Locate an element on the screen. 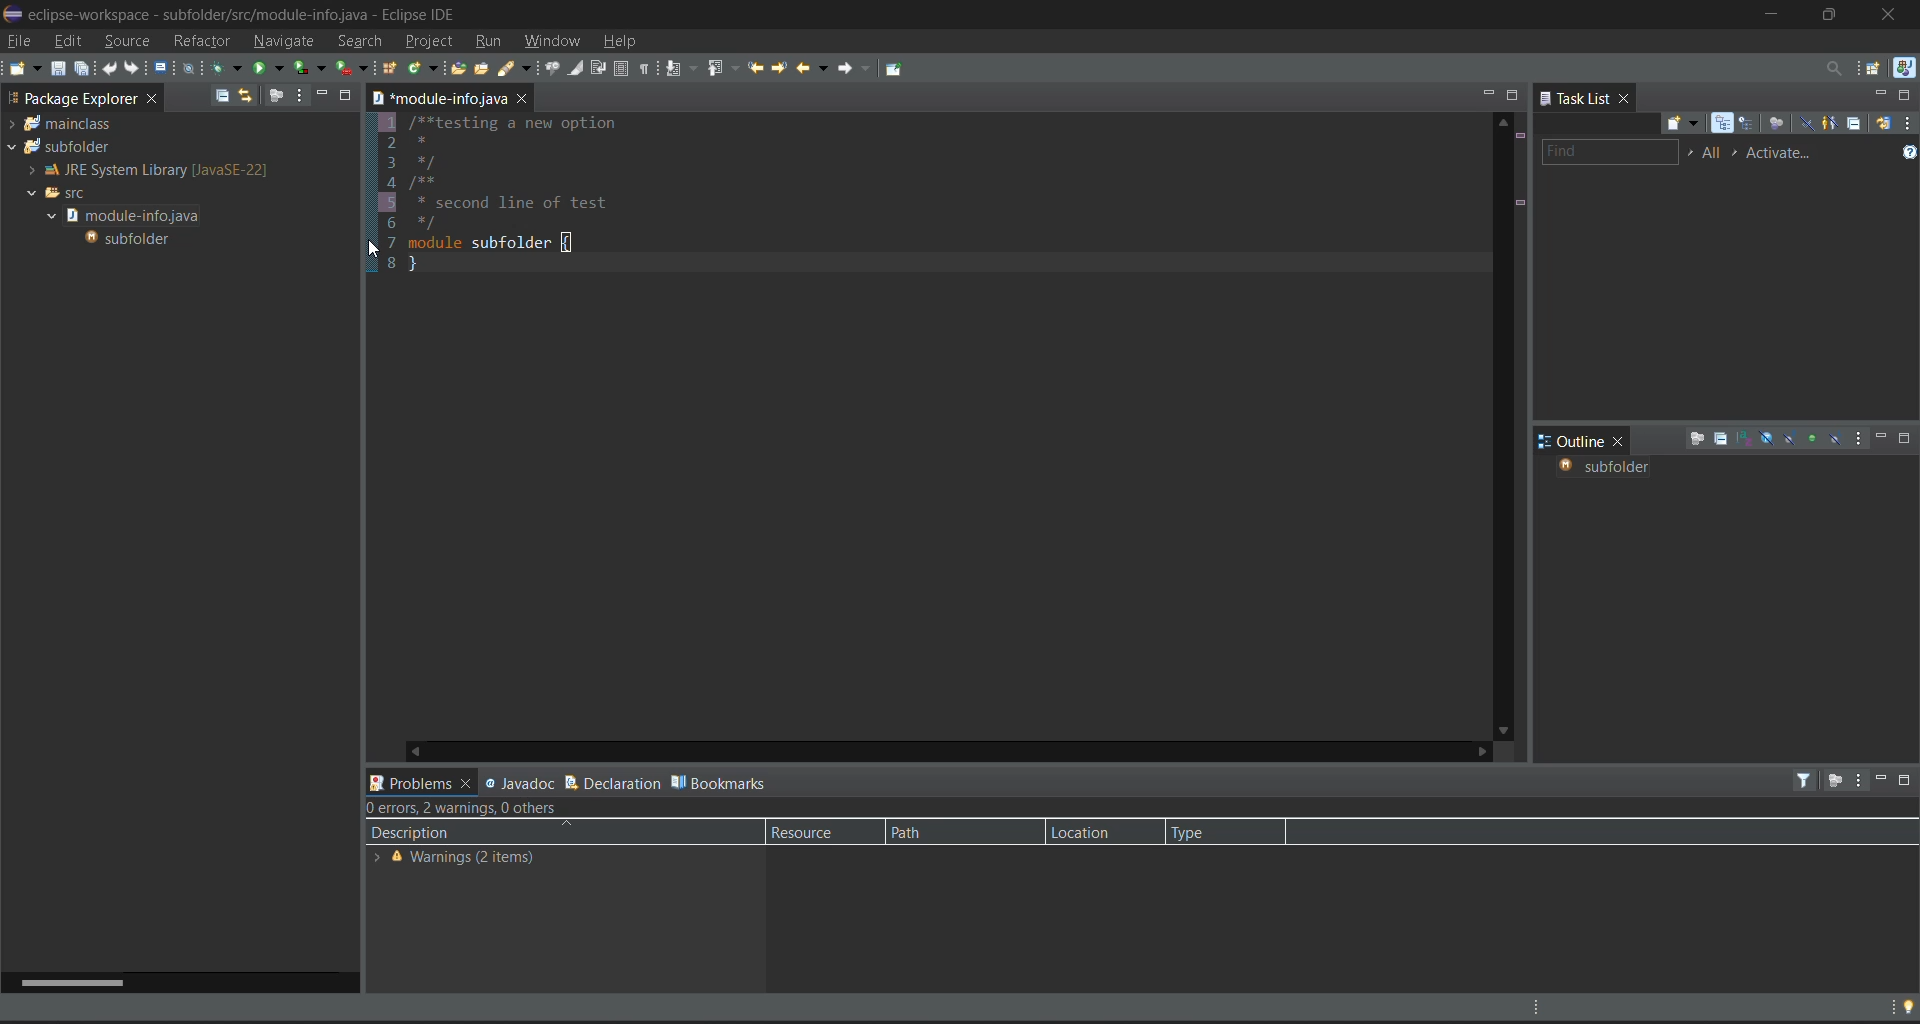 The height and width of the screenshot is (1024, 1920). collapse all is located at coordinates (1719, 440).